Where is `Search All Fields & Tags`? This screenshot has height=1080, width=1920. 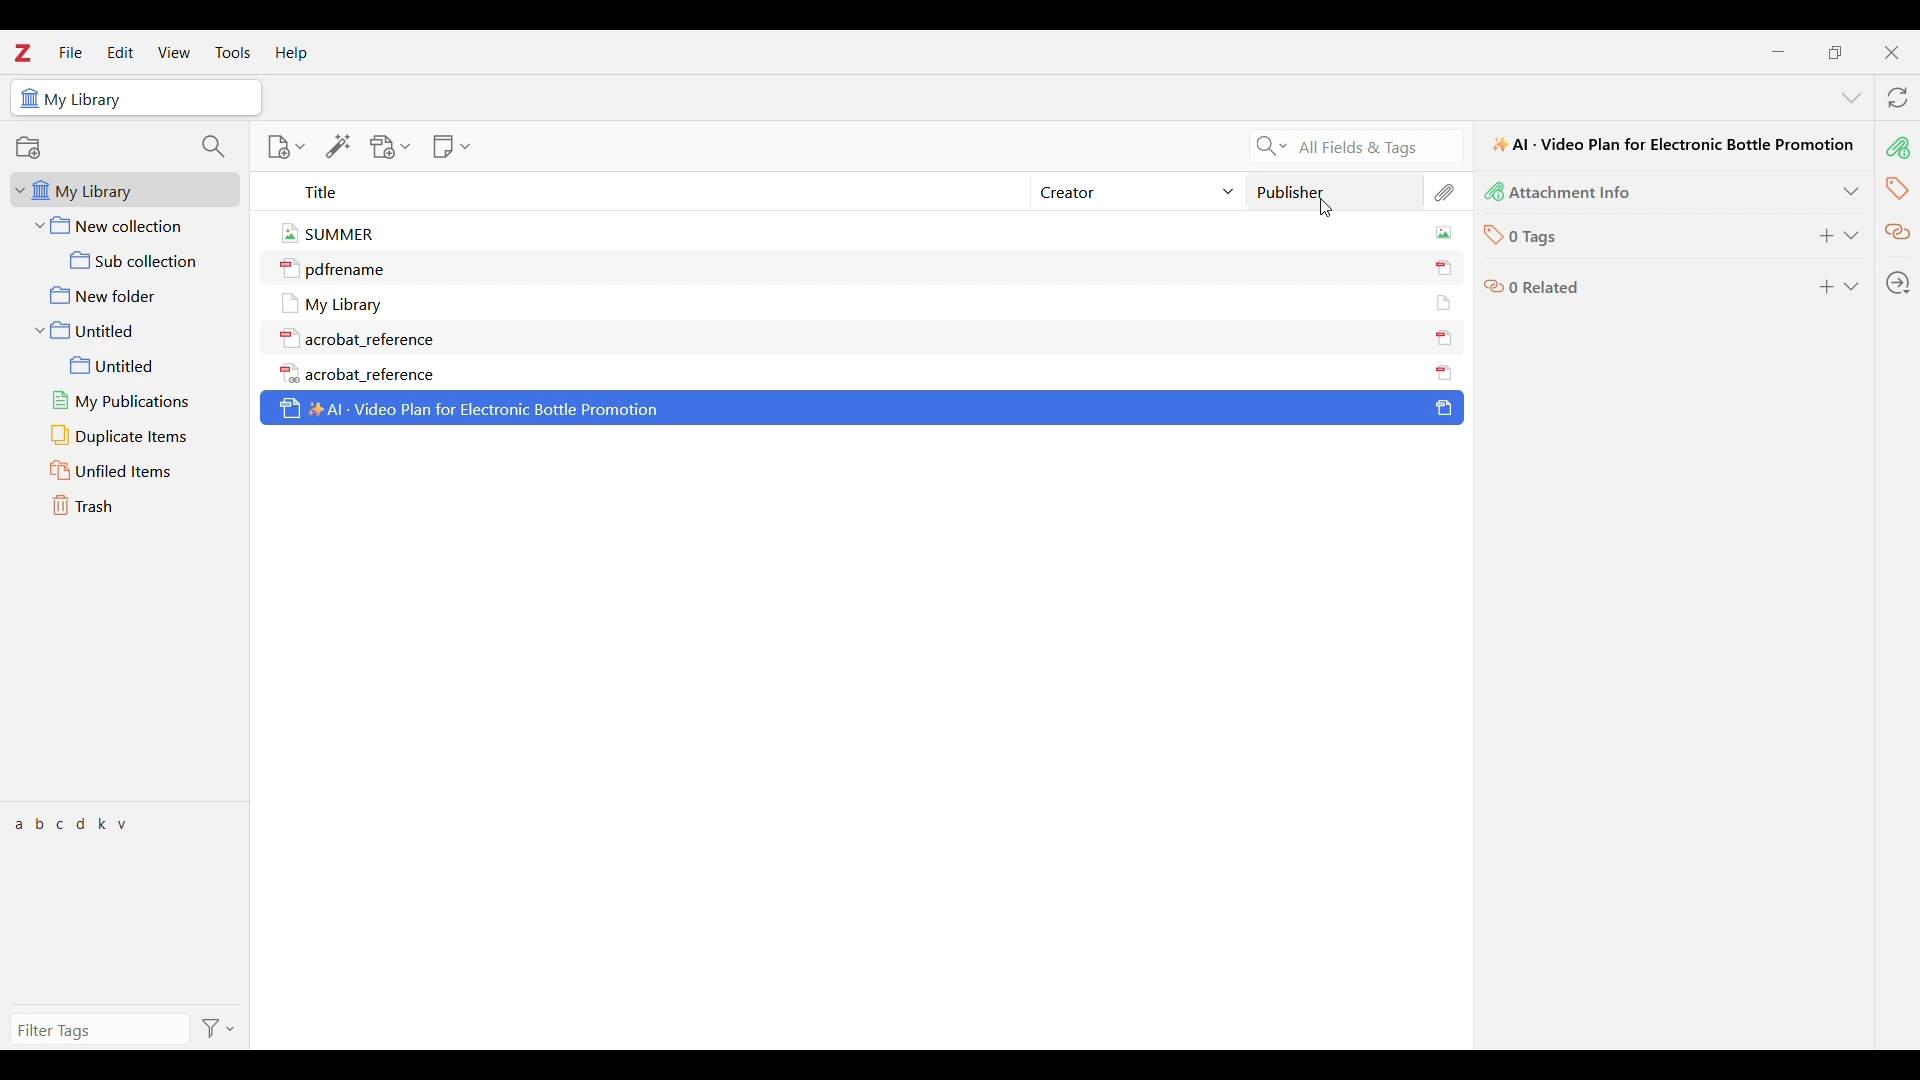
Search All Fields & Tags is located at coordinates (1380, 147).